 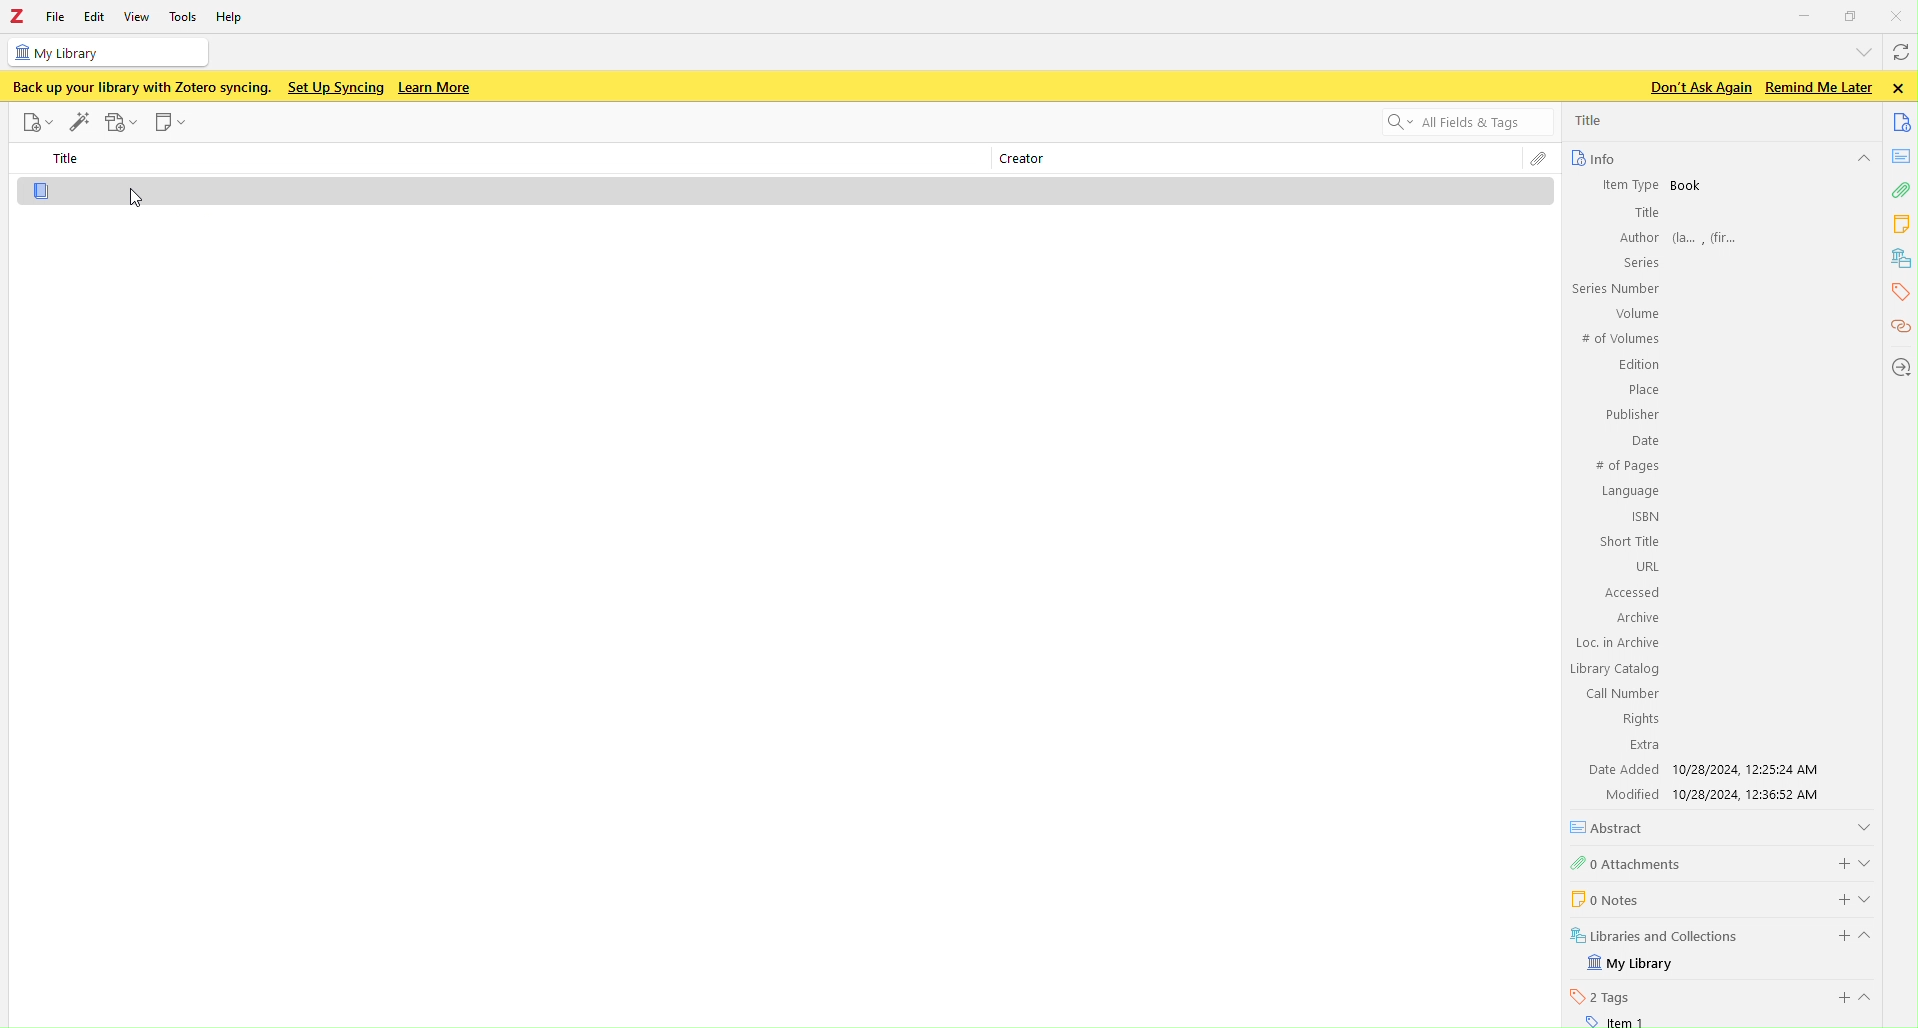 I want to click on close, so click(x=1902, y=88).